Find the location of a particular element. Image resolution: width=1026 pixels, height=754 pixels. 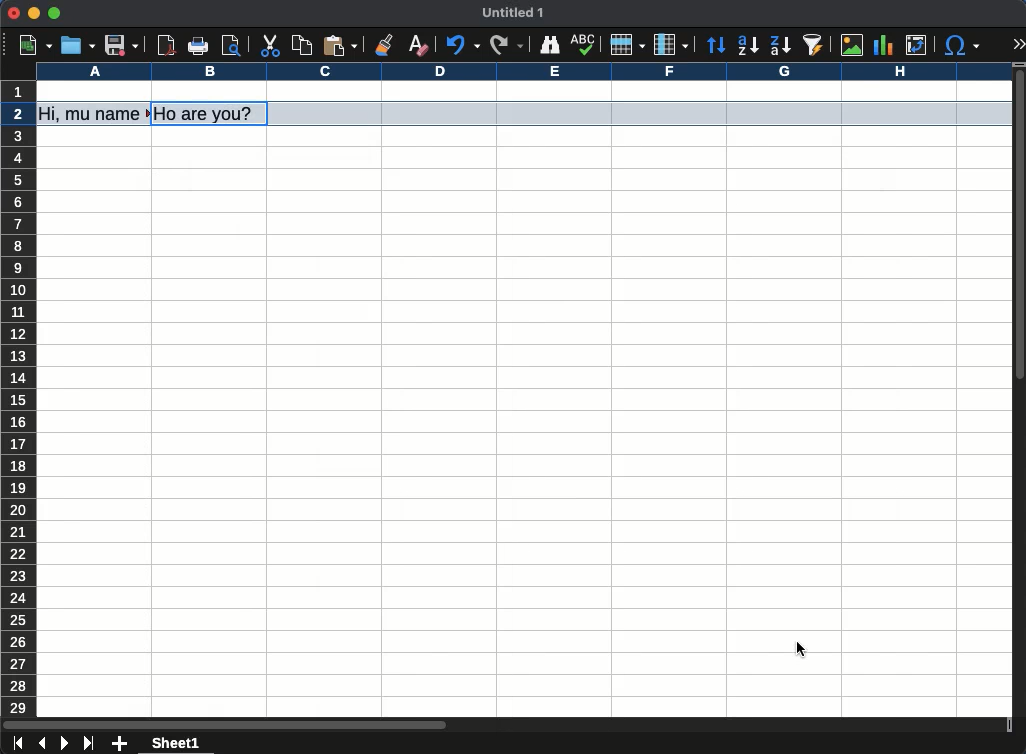

add is located at coordinates (121, 743).